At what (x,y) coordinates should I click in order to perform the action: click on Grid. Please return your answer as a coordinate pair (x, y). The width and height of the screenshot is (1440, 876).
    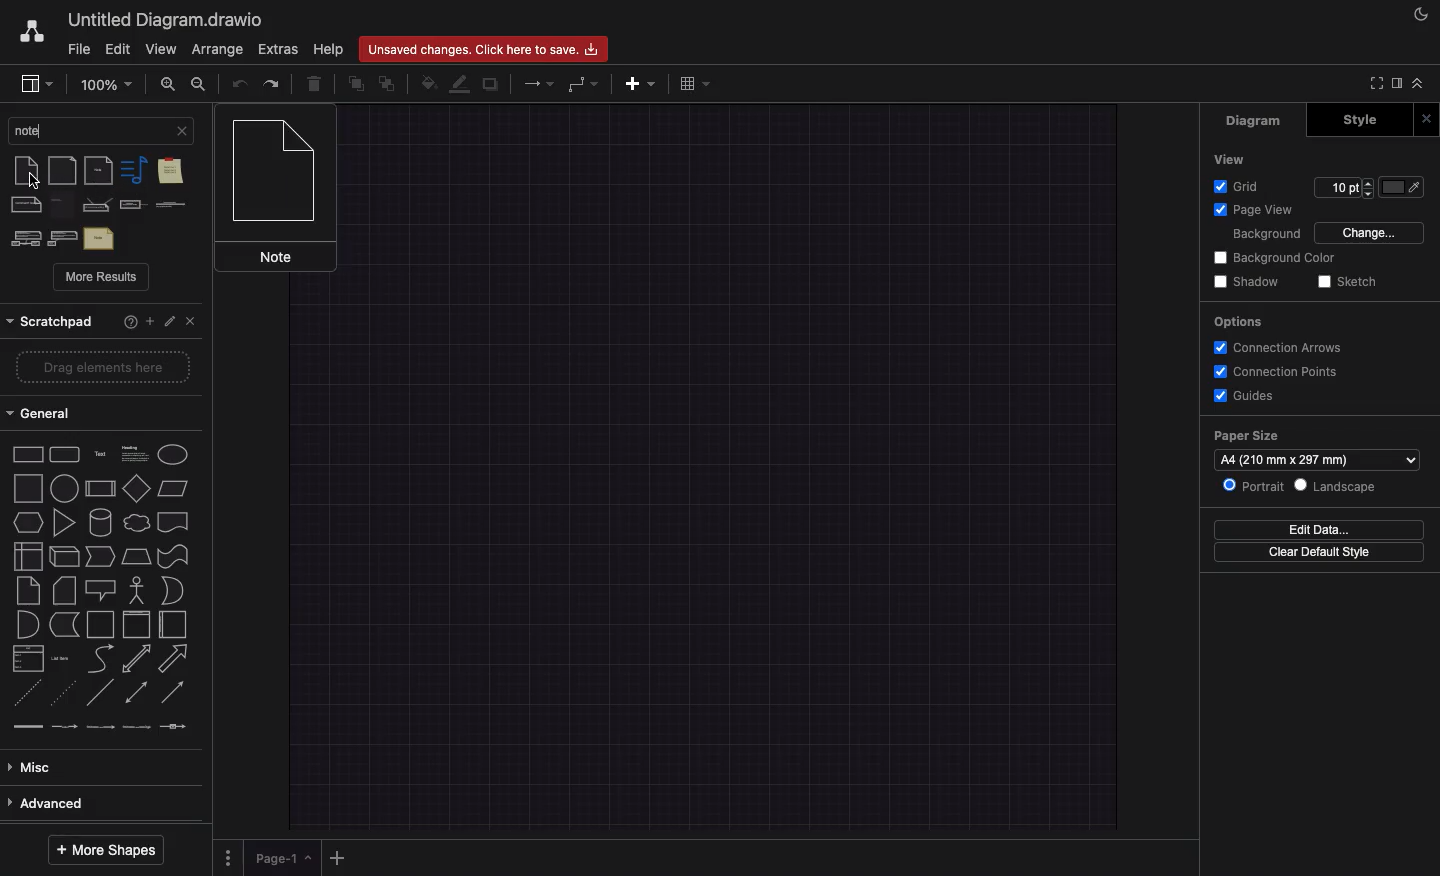
    Looking at the image, I should click on (1246, 185).